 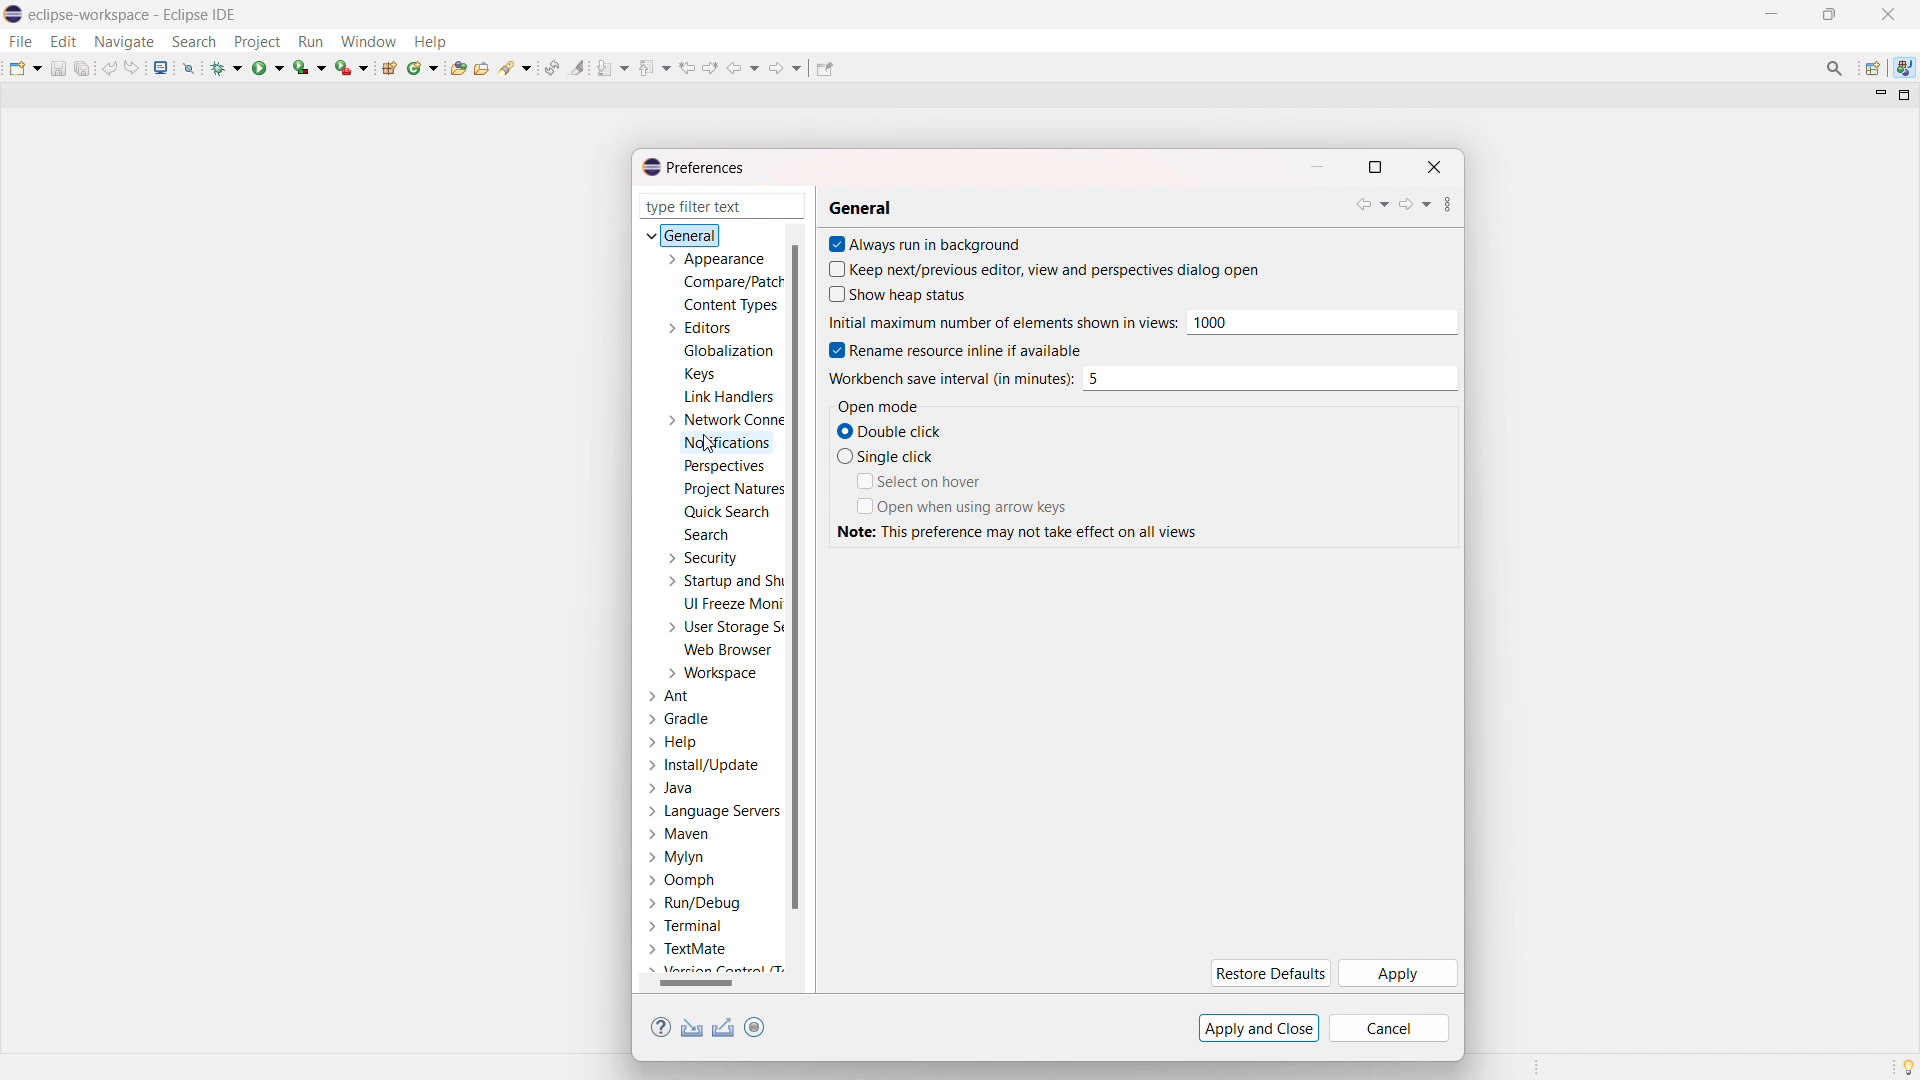 I want to click on maximize, so click(x=1829, y=15).